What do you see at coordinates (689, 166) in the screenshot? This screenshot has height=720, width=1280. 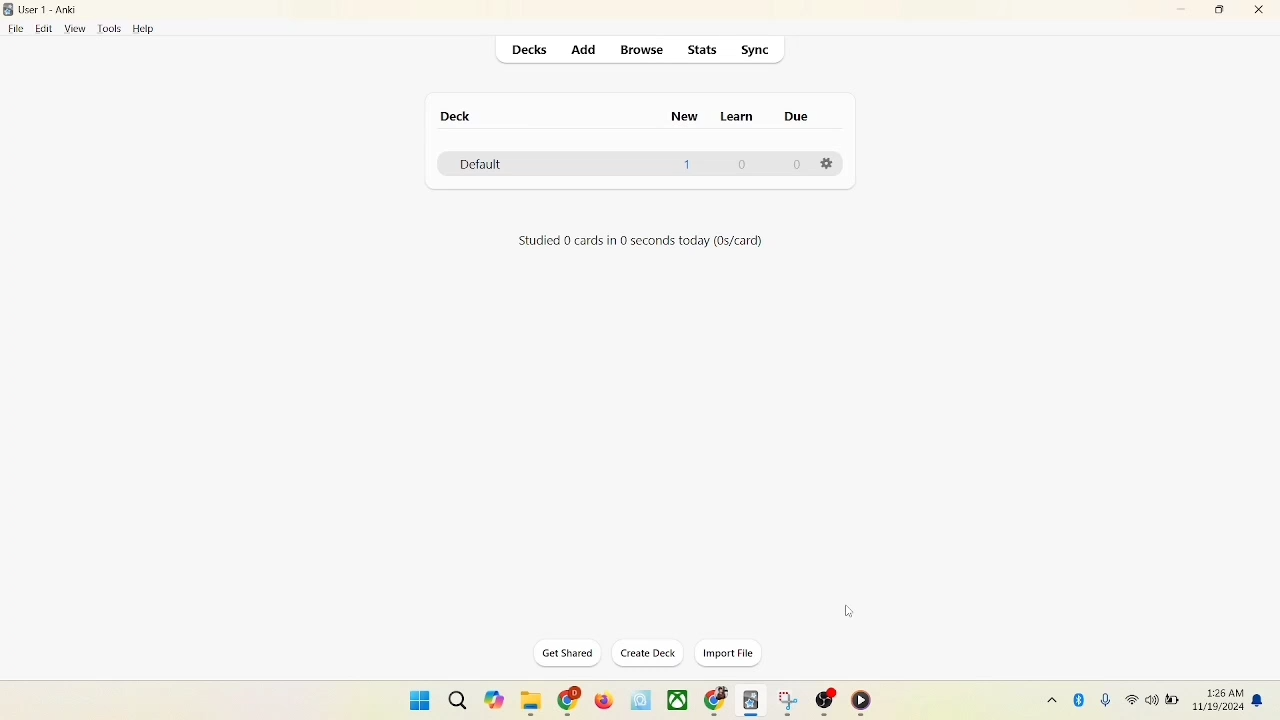 I see `` at bounding box center [689, 166].